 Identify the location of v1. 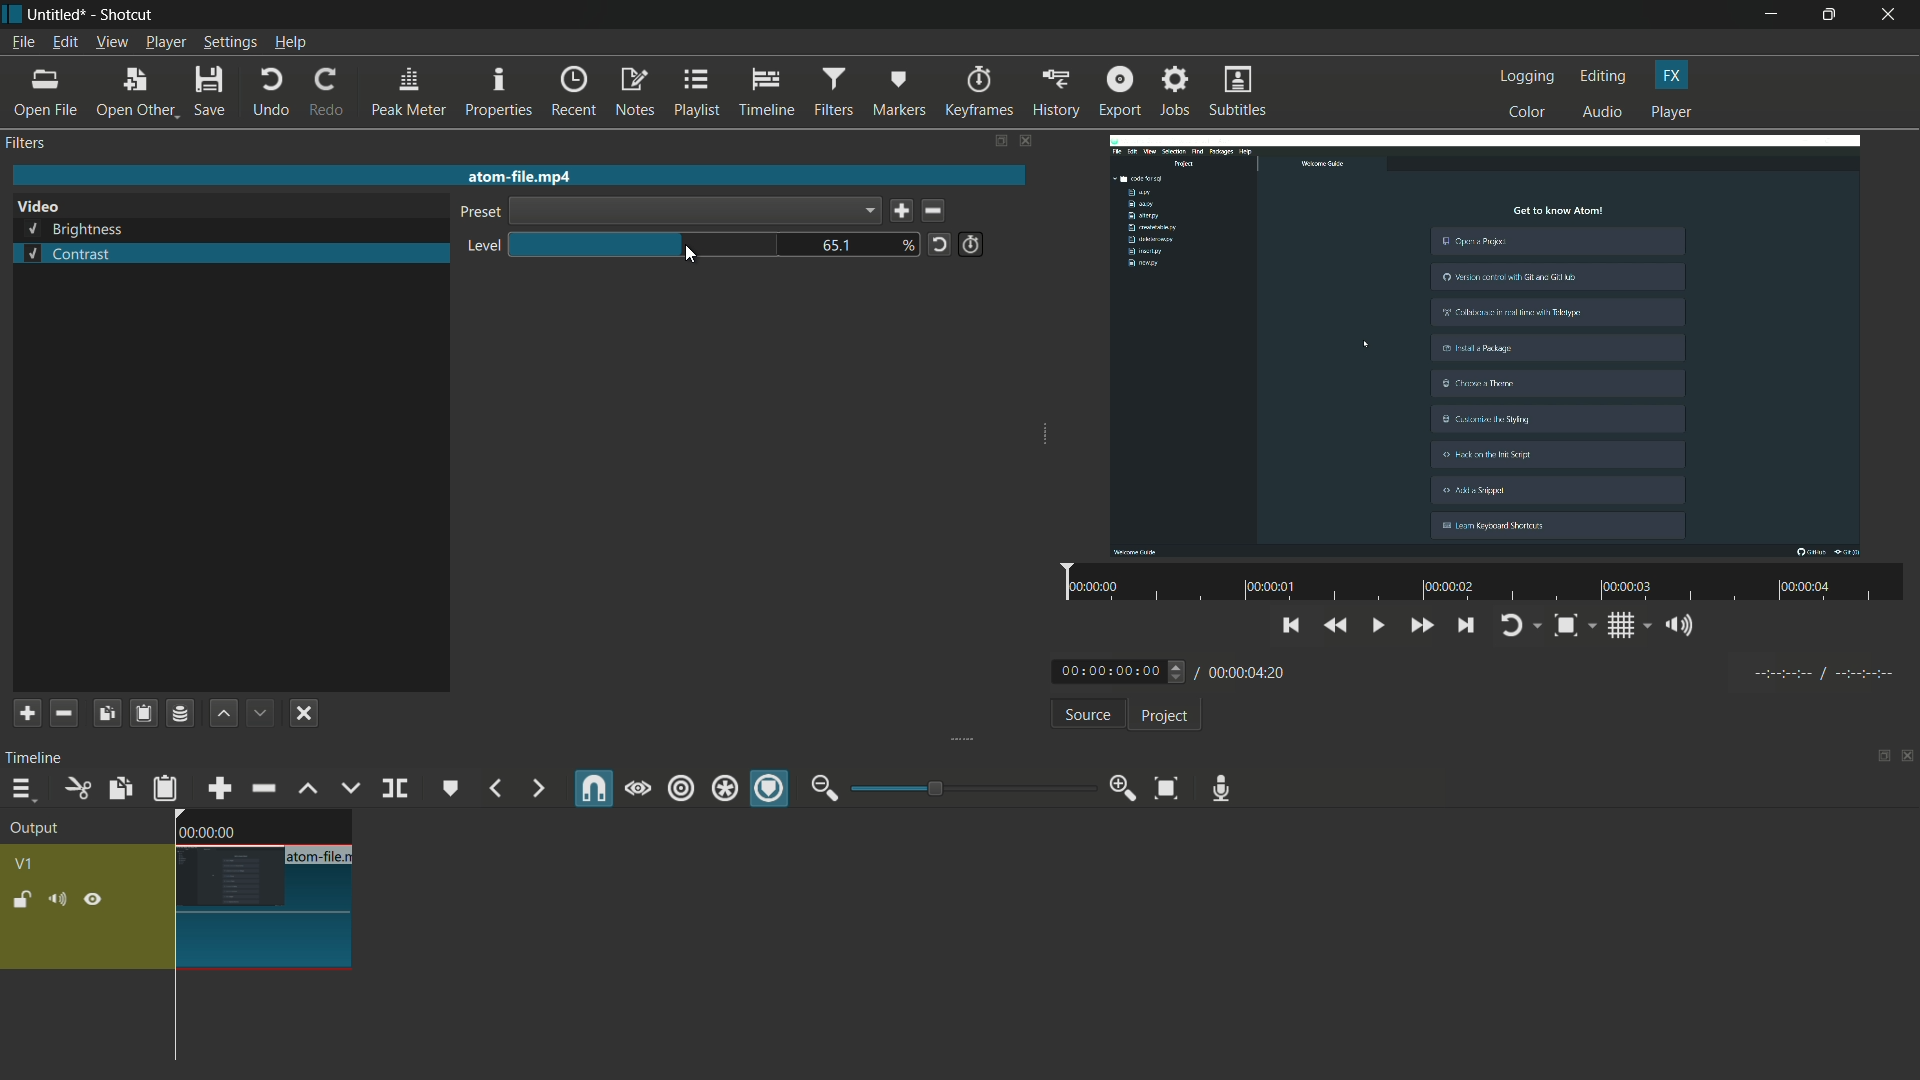
(28, 862).